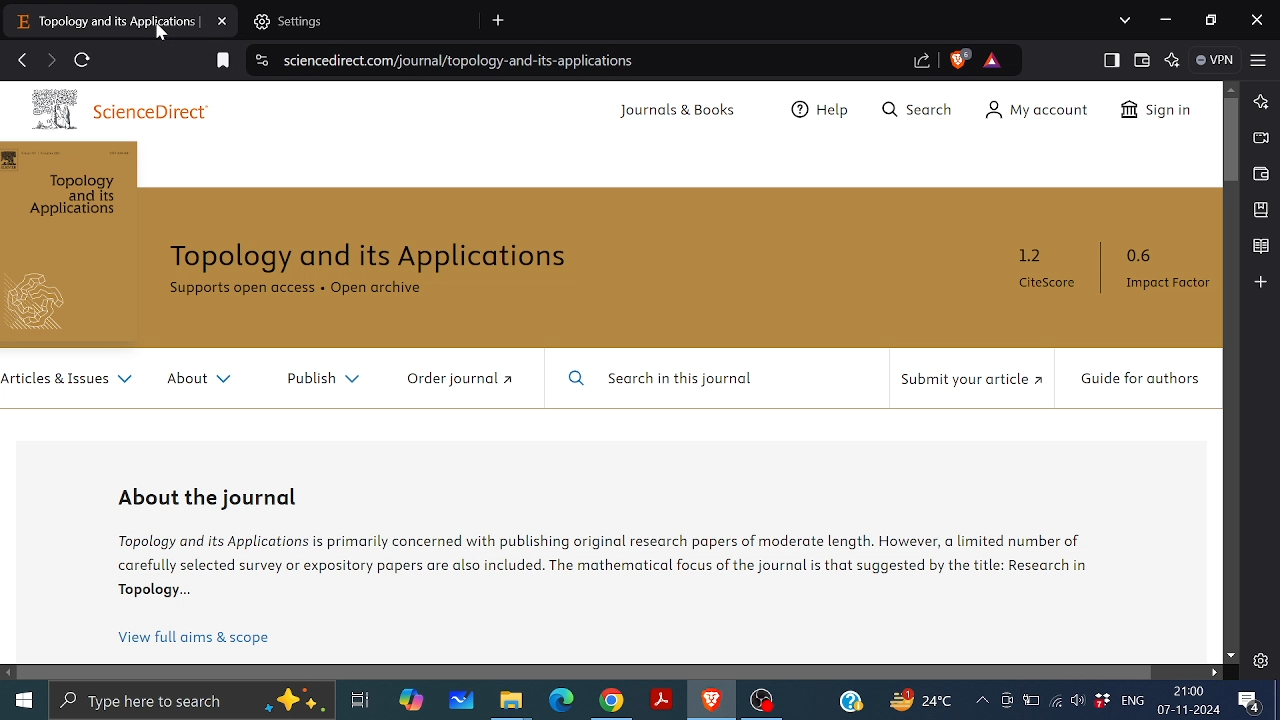 The width and height of the screenshot is (1280, 720). What do you see at coordinates (1258, 175) in the screenshot?
I see `wallet` at bounding box center [1258, 175].